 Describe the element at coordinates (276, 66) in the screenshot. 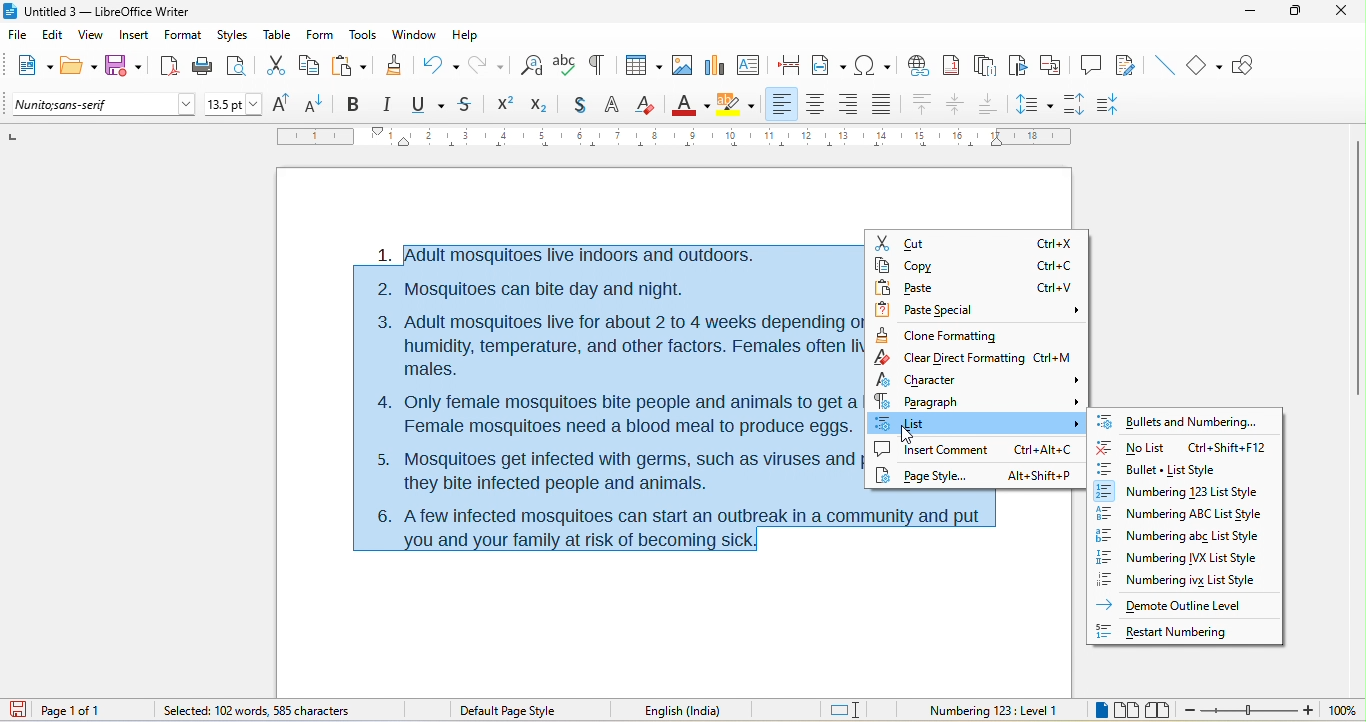

I see `cut` at that location.